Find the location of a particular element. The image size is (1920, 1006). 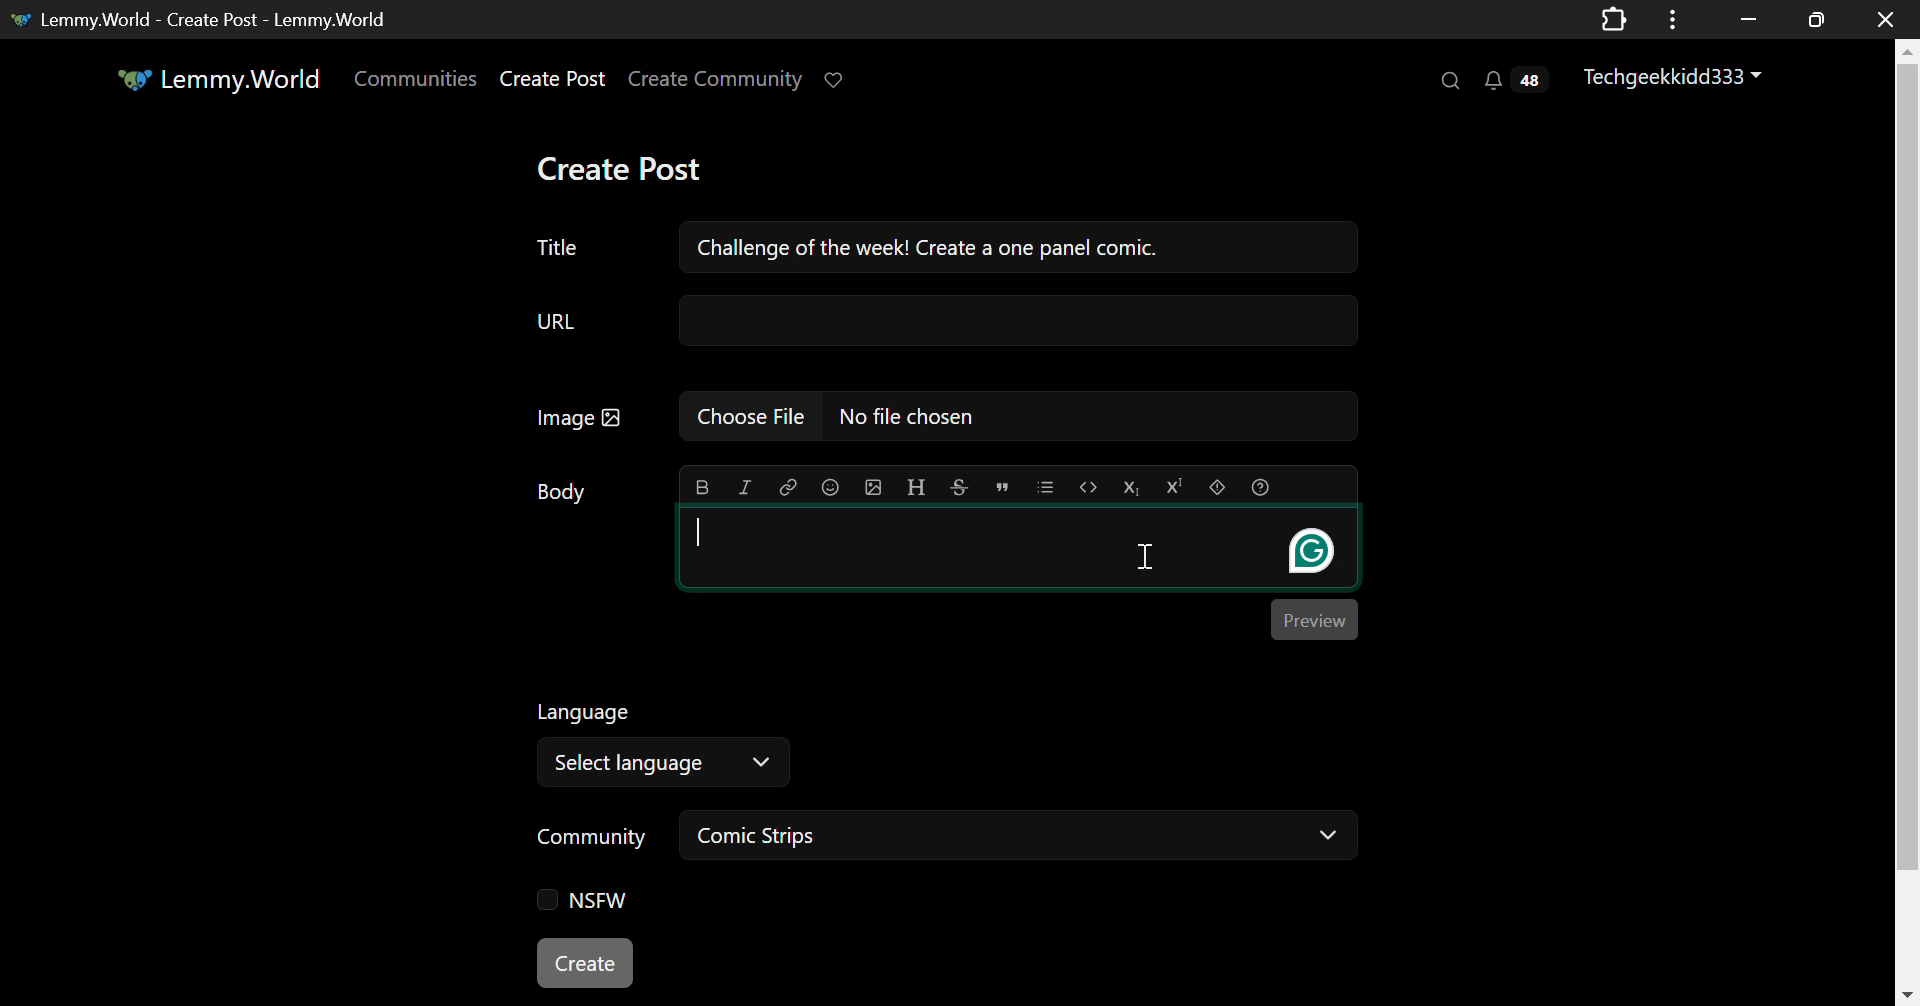

quote is located at coordinates (1002, 486).